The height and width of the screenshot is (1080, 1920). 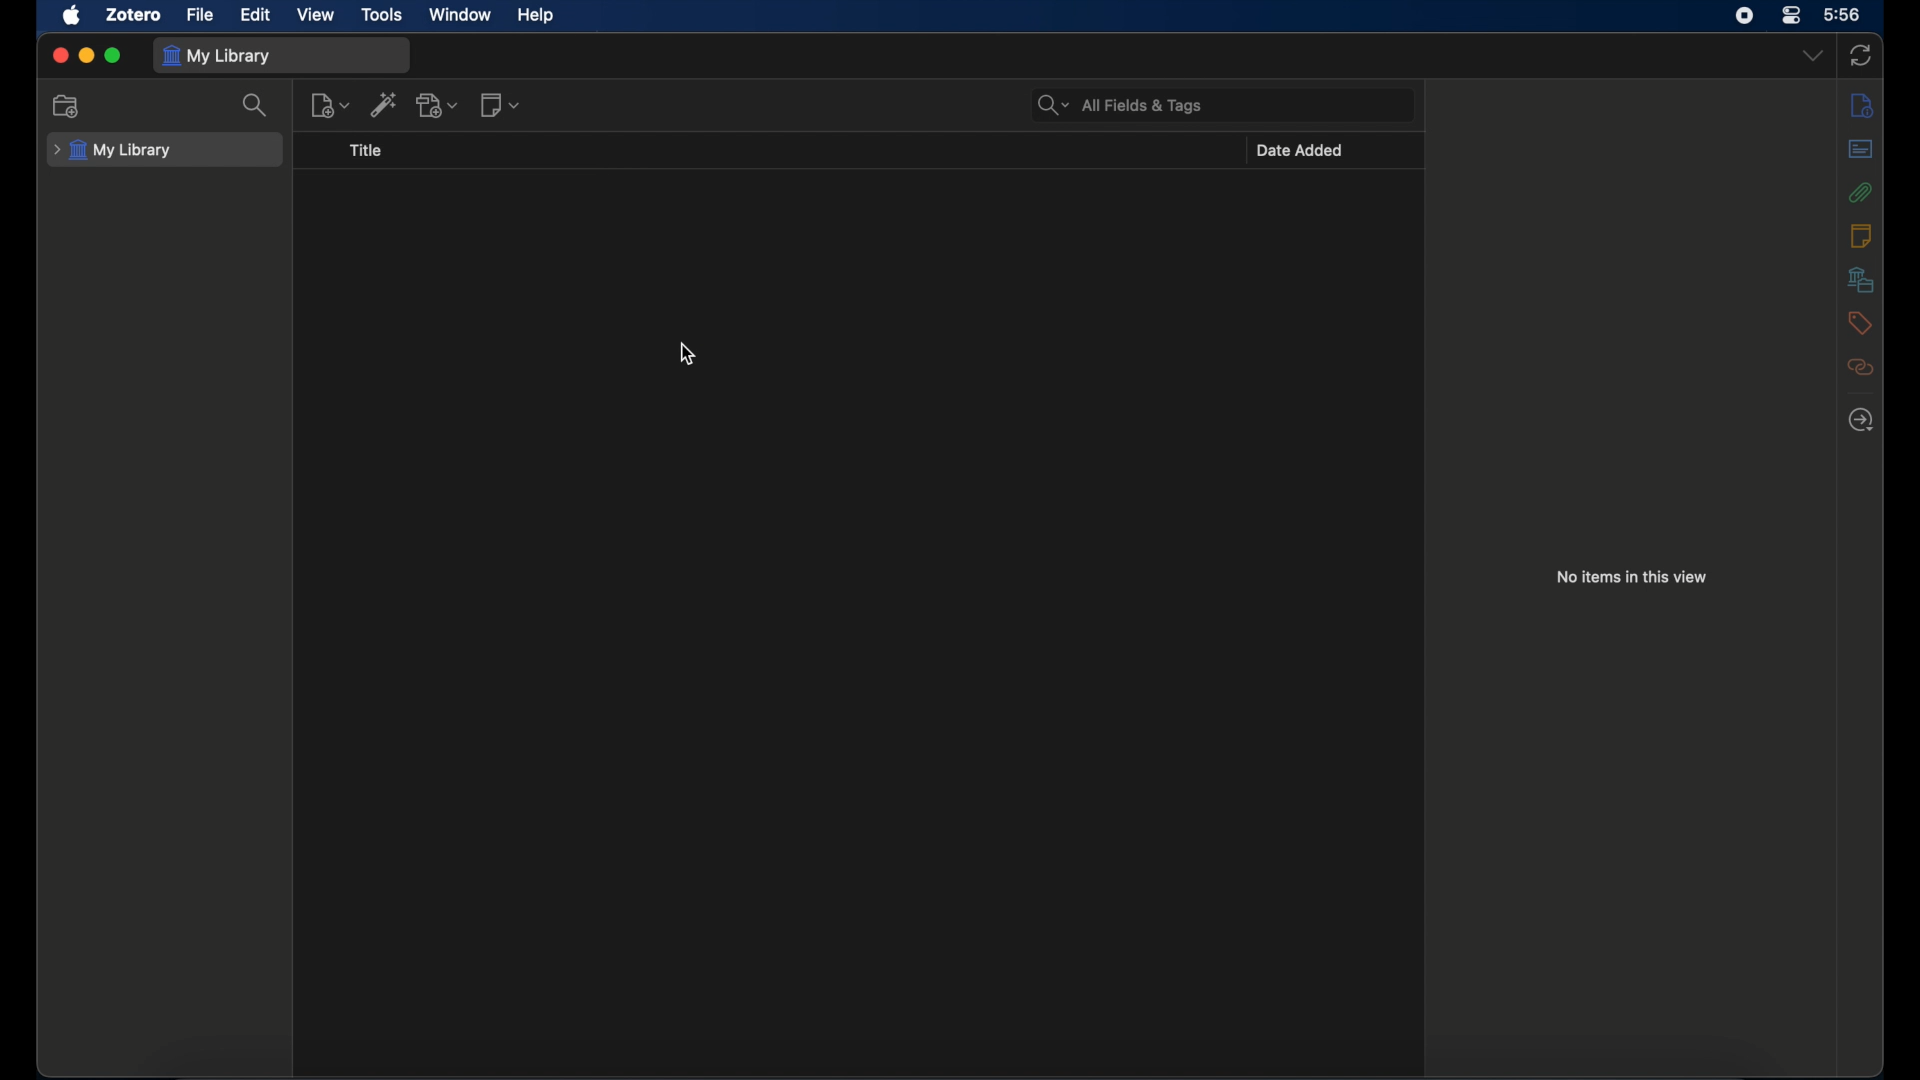 I want to click on tools, so click(x=382, y=14).